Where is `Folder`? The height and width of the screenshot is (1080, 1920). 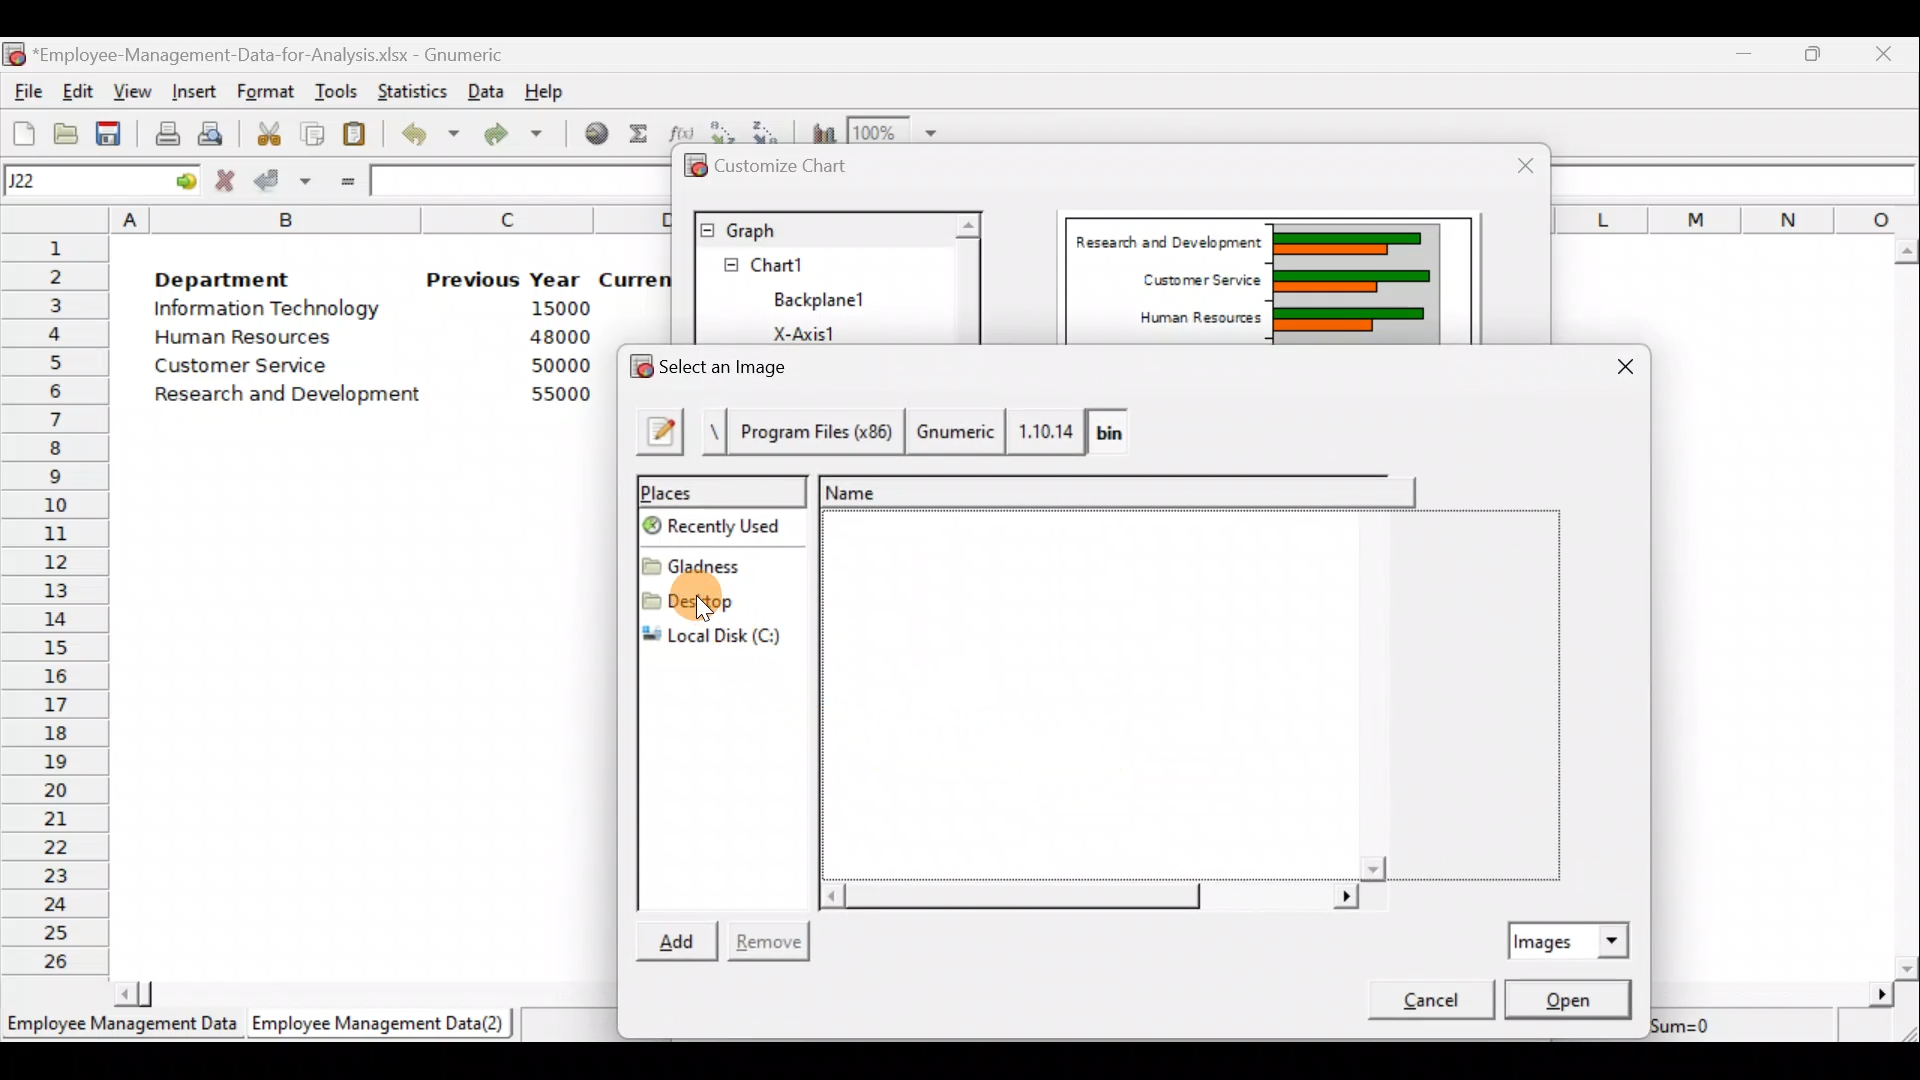
Folder is located at coordinates (715, 562).